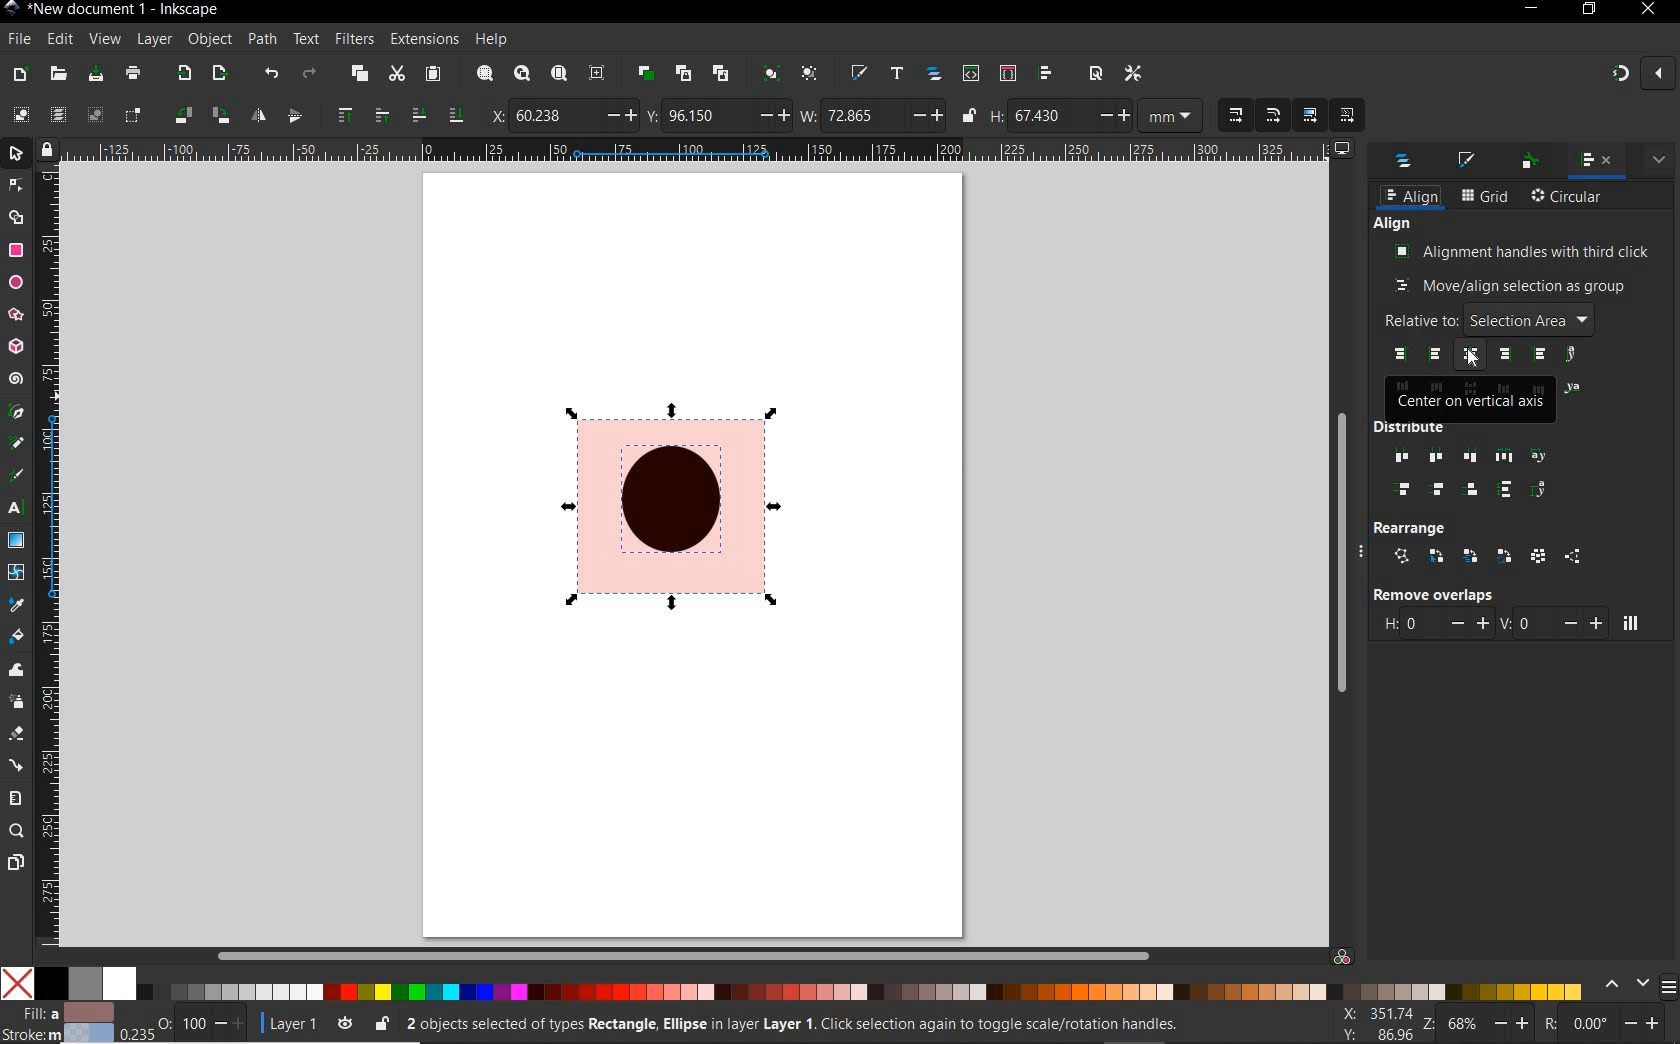  What do you see at coordinates (20, 114) in the screenshot?
I see `select all` at bounding box center [20, 114].